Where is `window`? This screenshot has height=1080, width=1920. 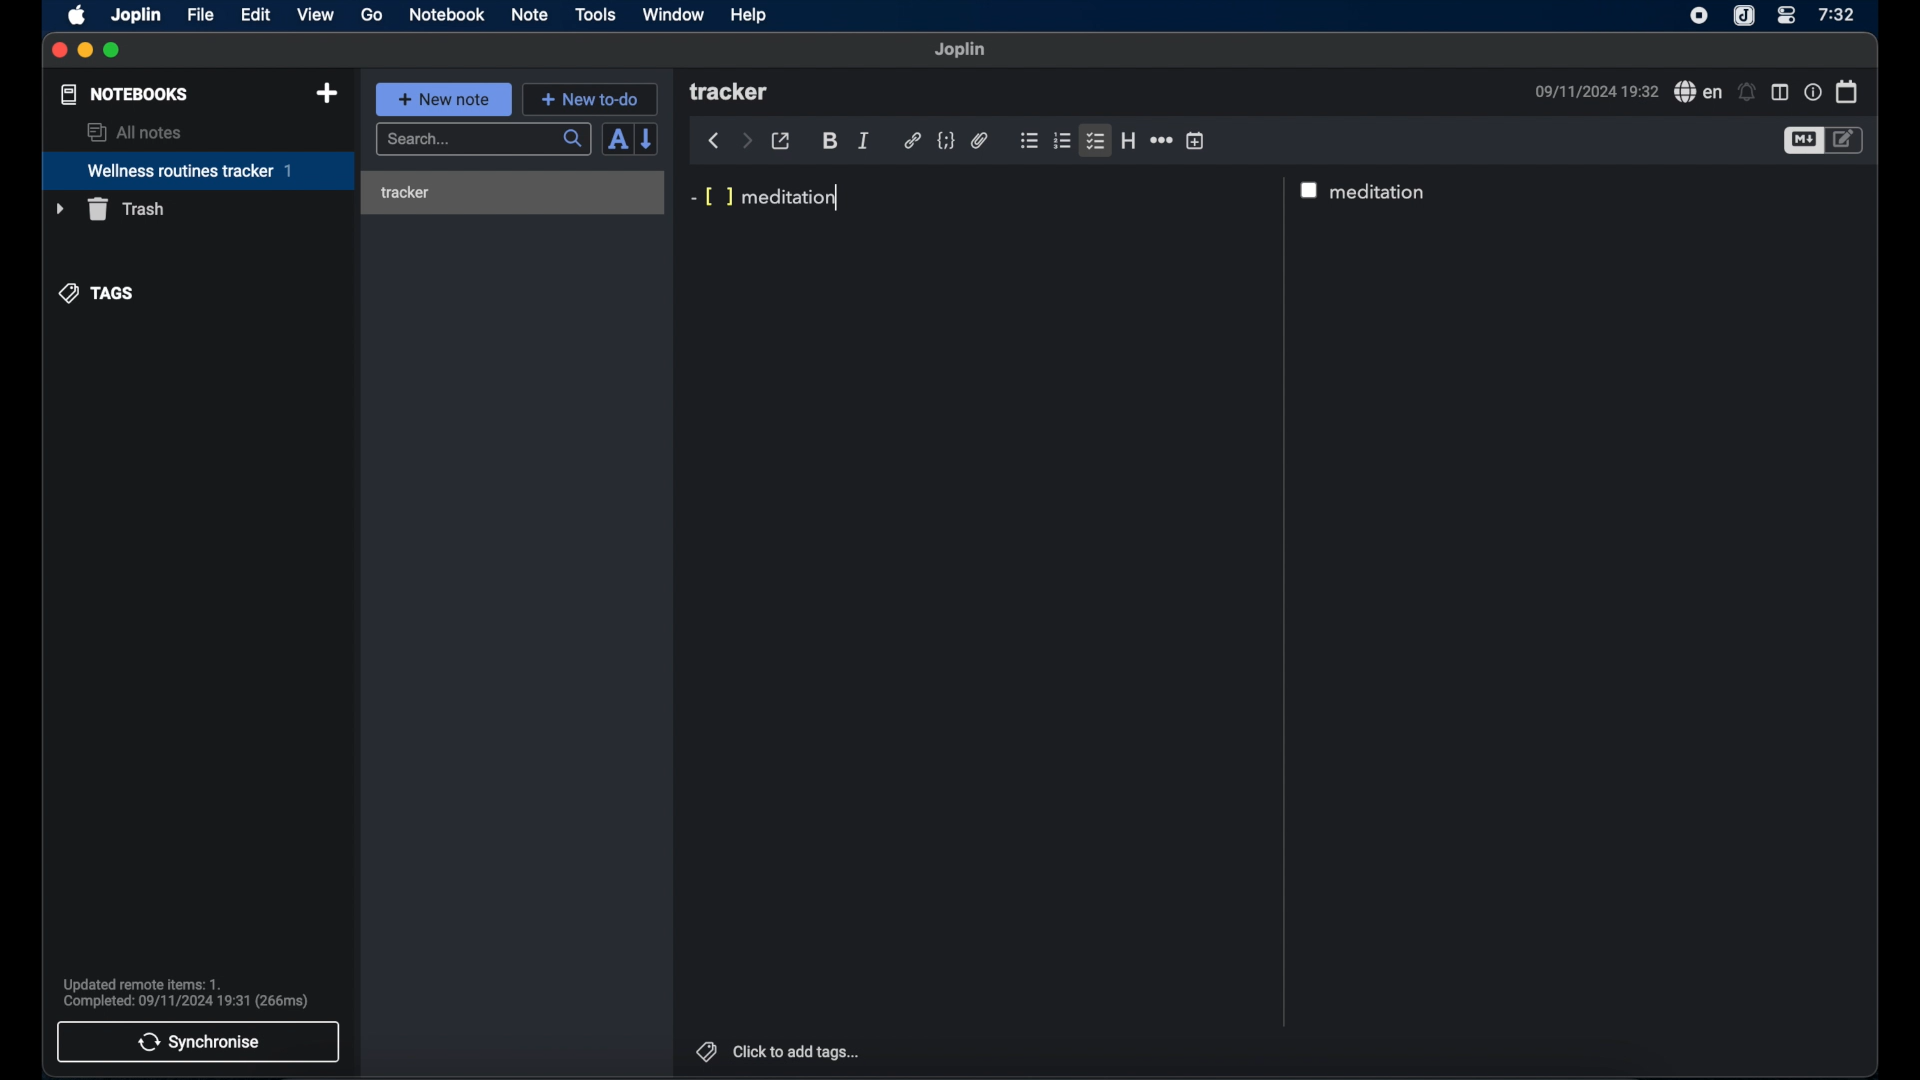
window is located at coordinates (674, 14).